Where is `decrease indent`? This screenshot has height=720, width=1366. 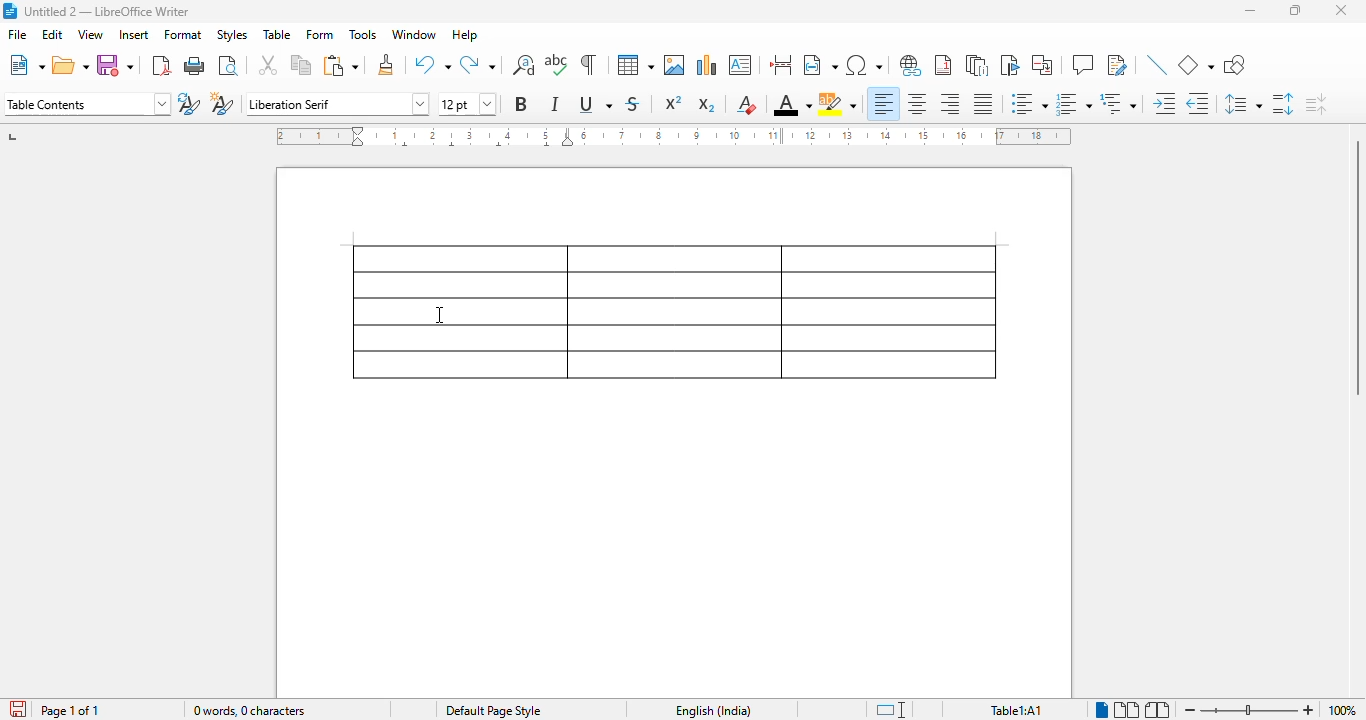 decrease indent is located at coordinates (1200, 103).